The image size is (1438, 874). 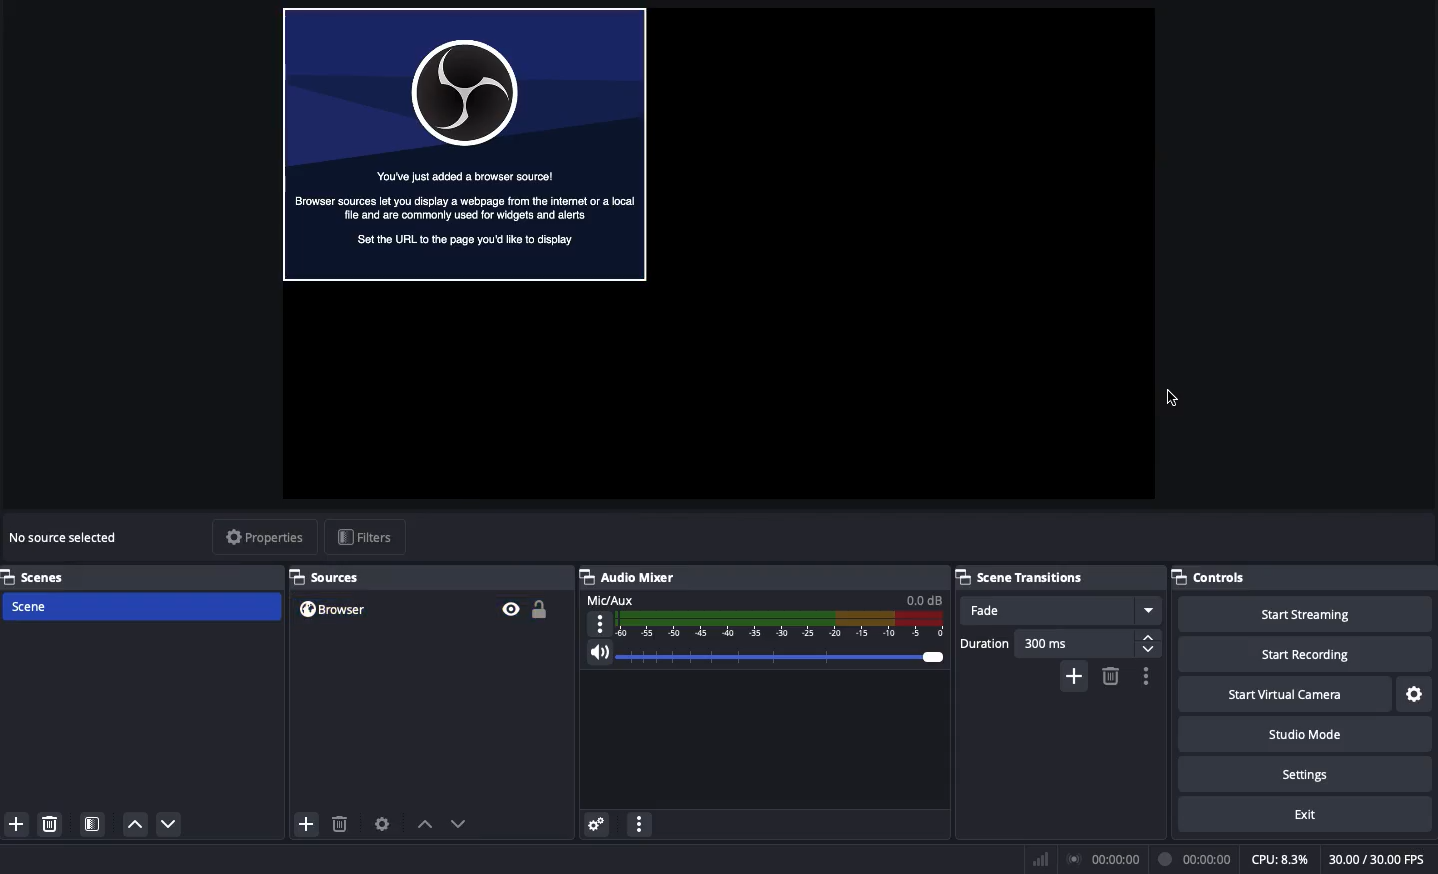 What do you see at coordinates (459, 824) in the screenshot?
I see `Move down` at bounding box center [459, 824].